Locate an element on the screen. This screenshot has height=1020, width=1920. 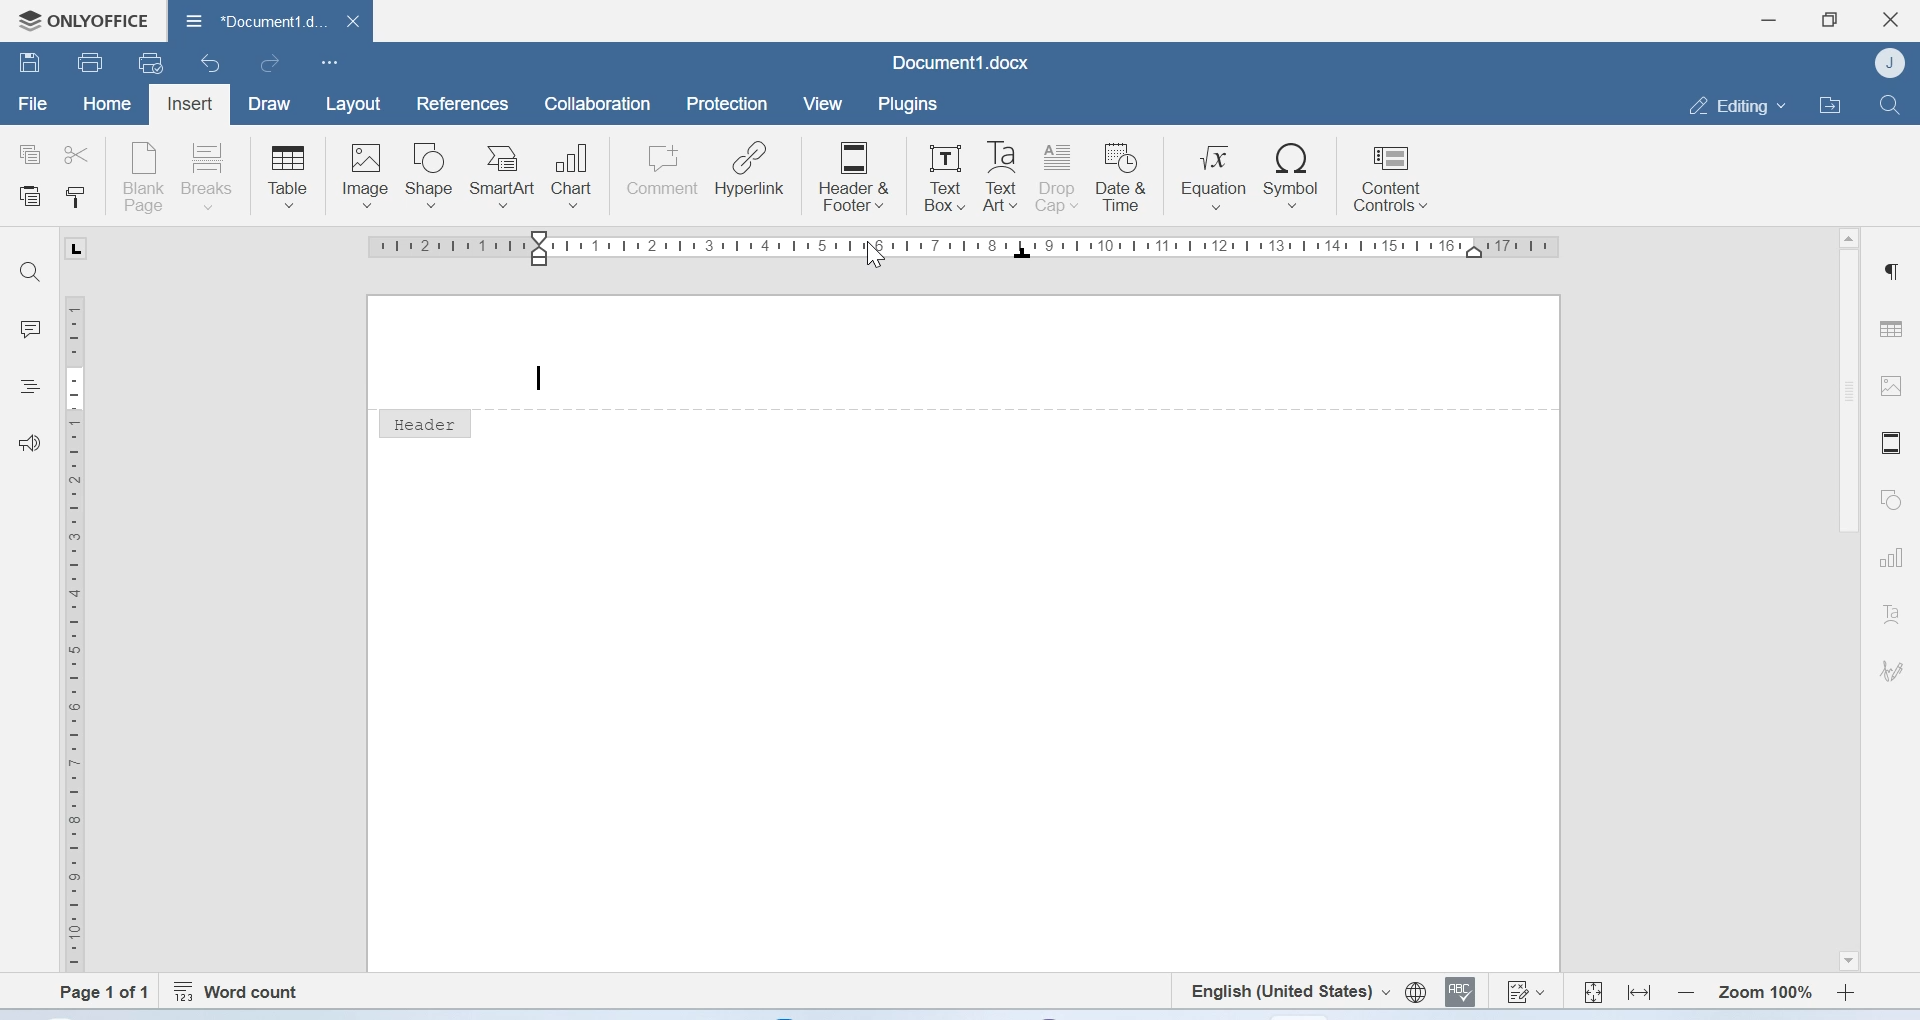
Paragraph settings is located at coordinates (1894, 272).